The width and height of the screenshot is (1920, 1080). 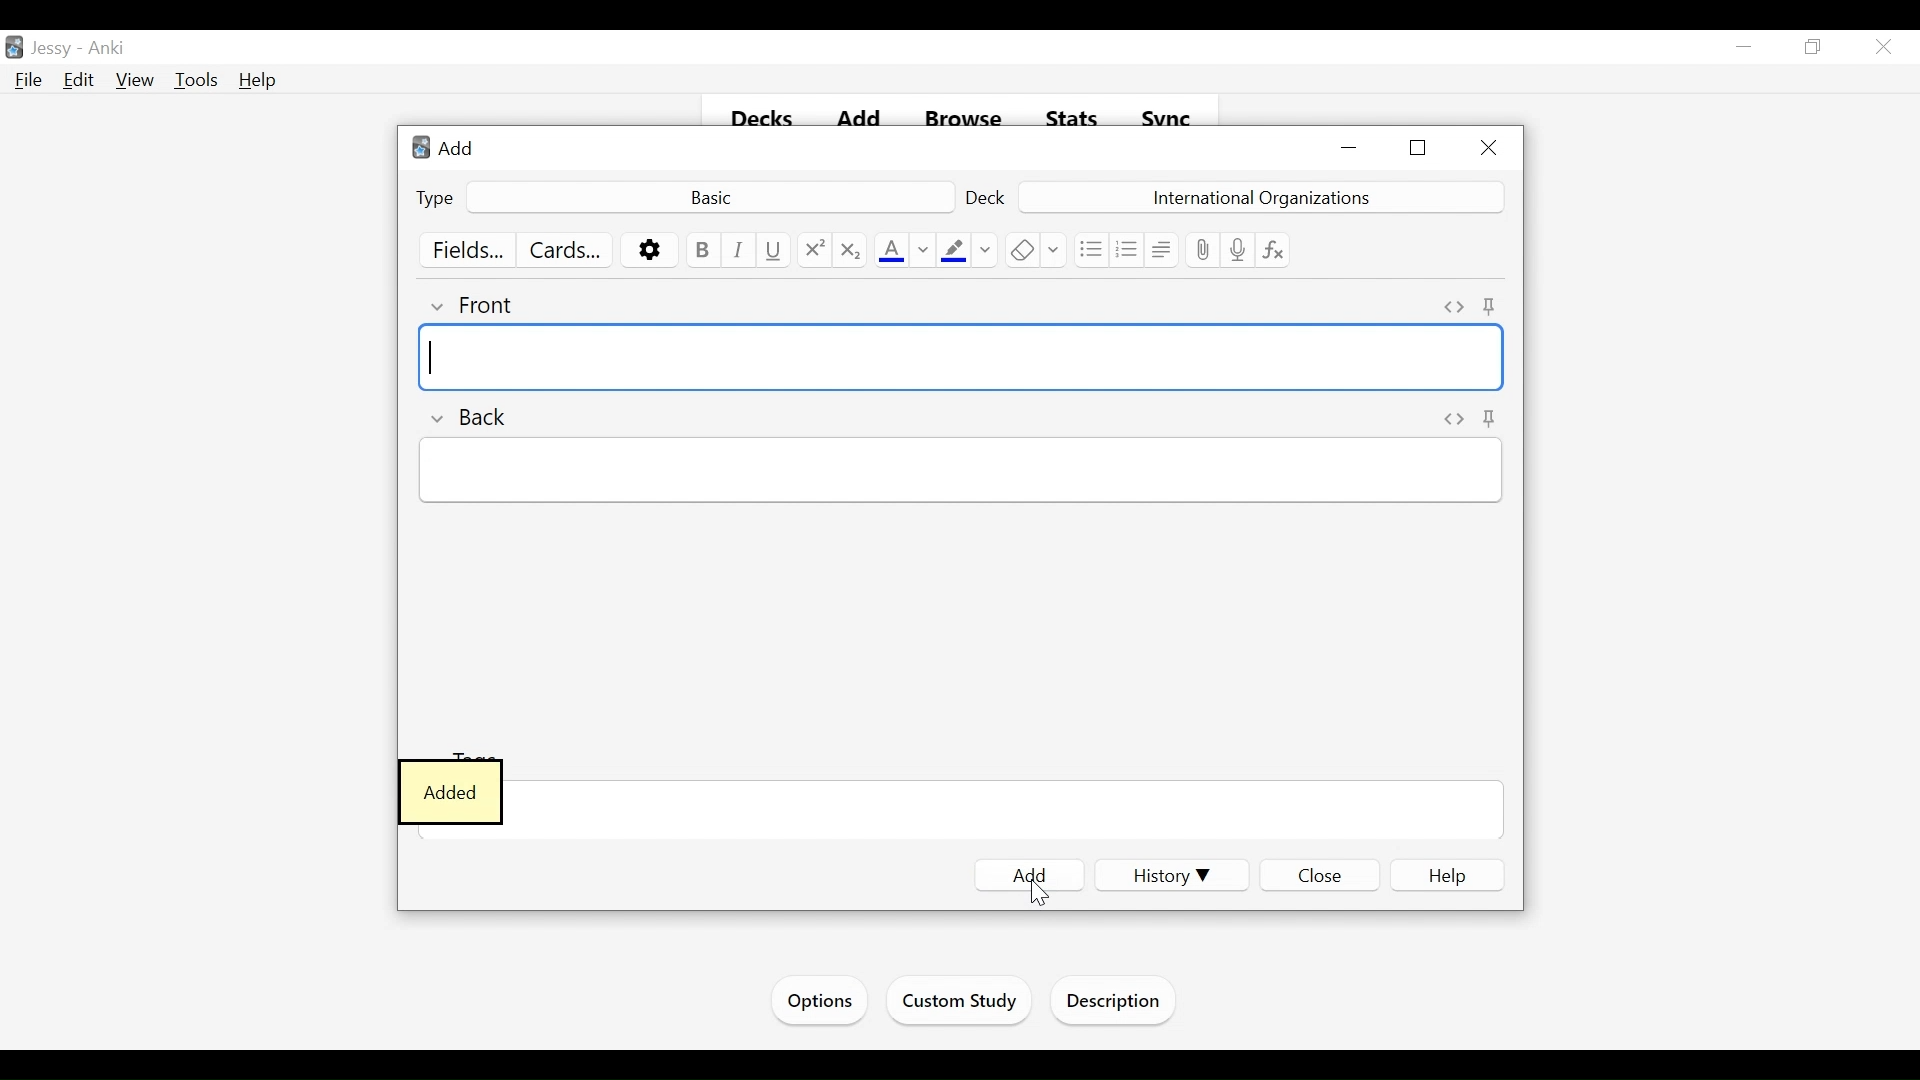 What do you see at coordinates (419, 148) in the screenshot?
I see `Anki Desktop Icon` at bounding box center [419, 148].